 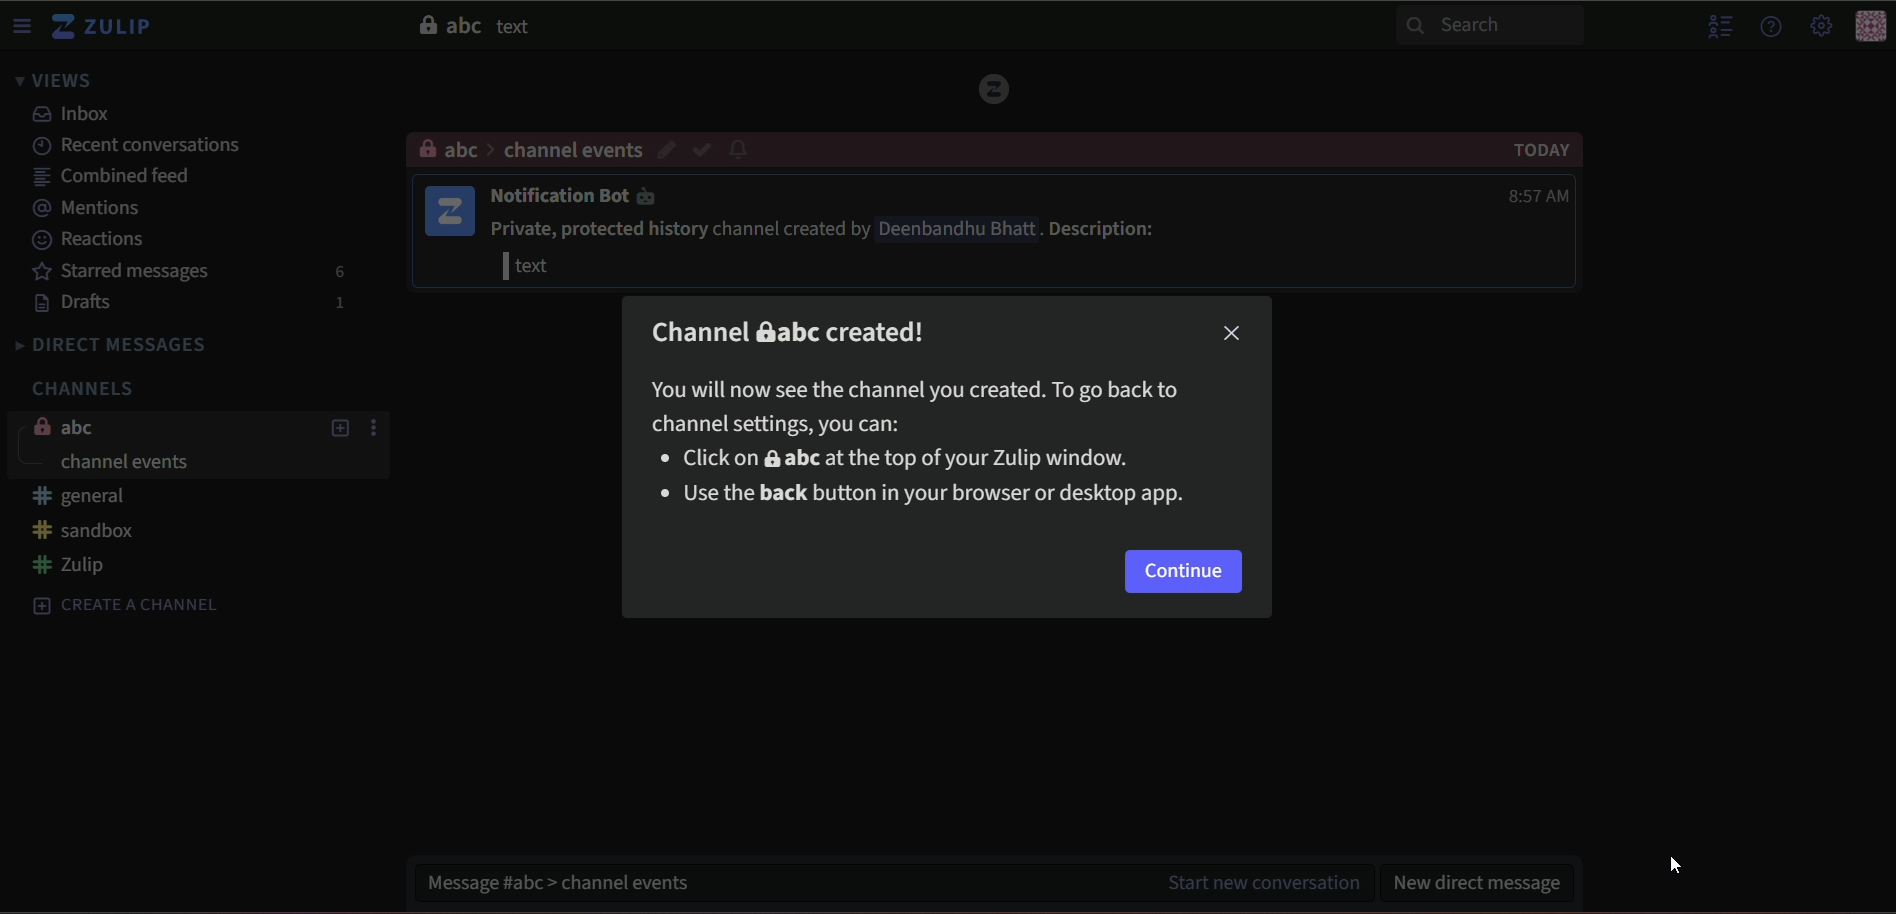 What do you see at coordinates (896, 884) in the screenshot?
I see `message #abc` at bounding box center [896, 884].